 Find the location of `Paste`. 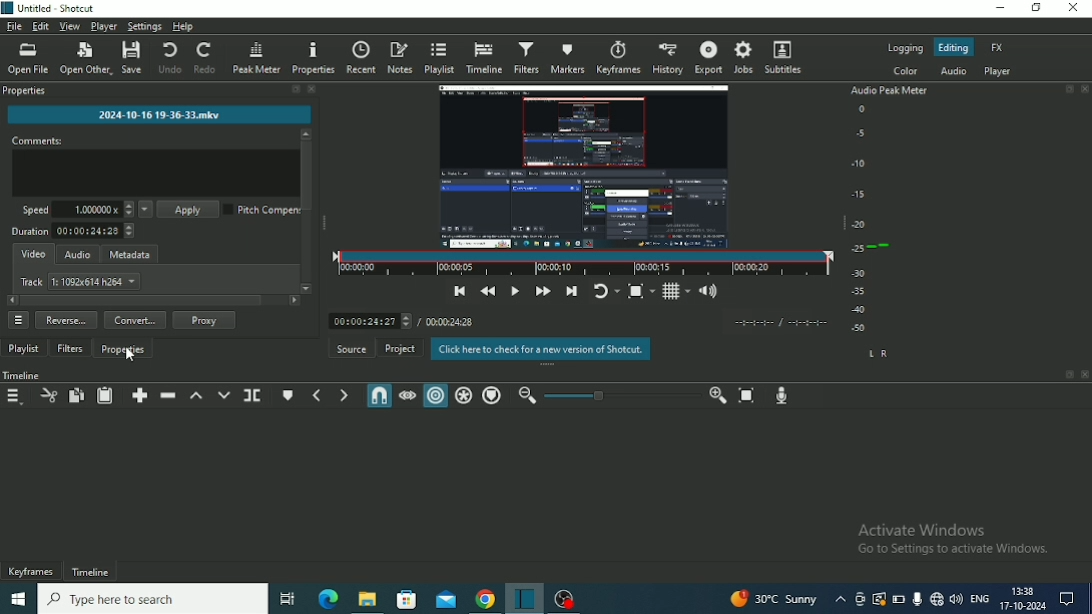

Paste is located at coordinates (104, 396).